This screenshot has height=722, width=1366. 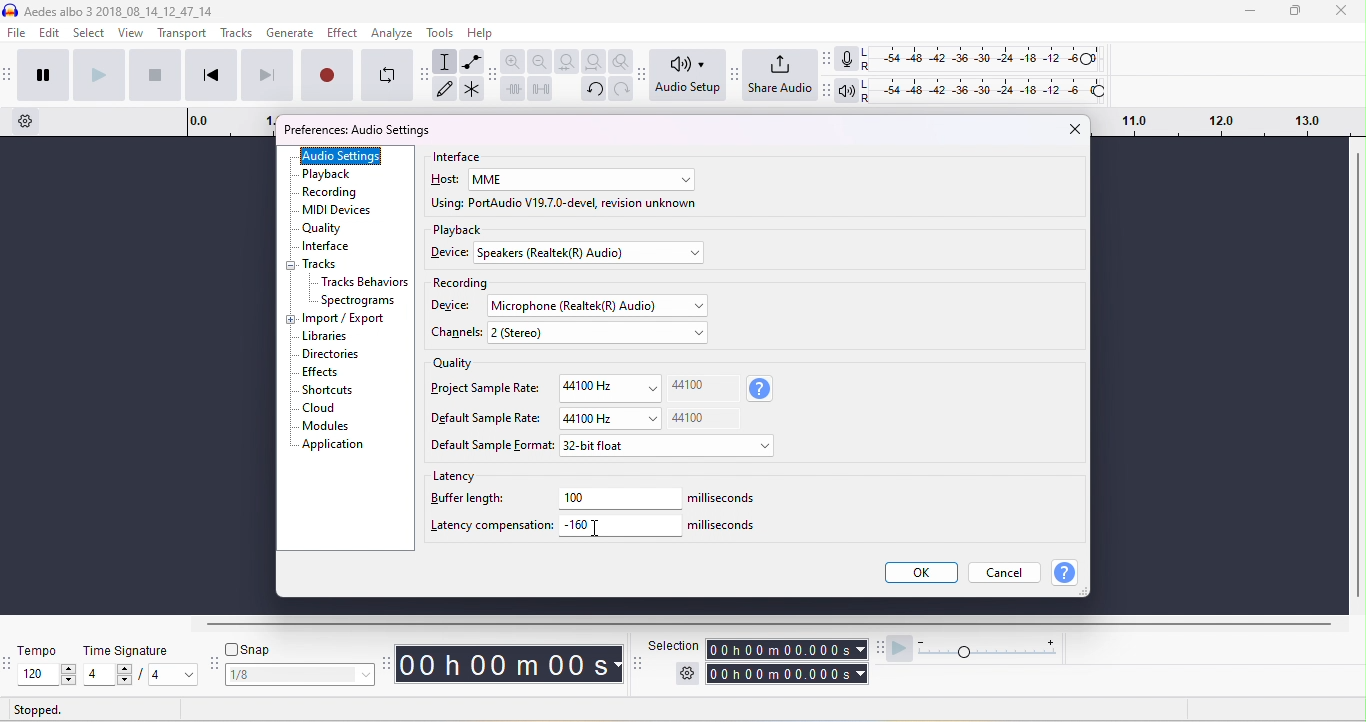 I want to click on close, so click(x=1072, y=128).